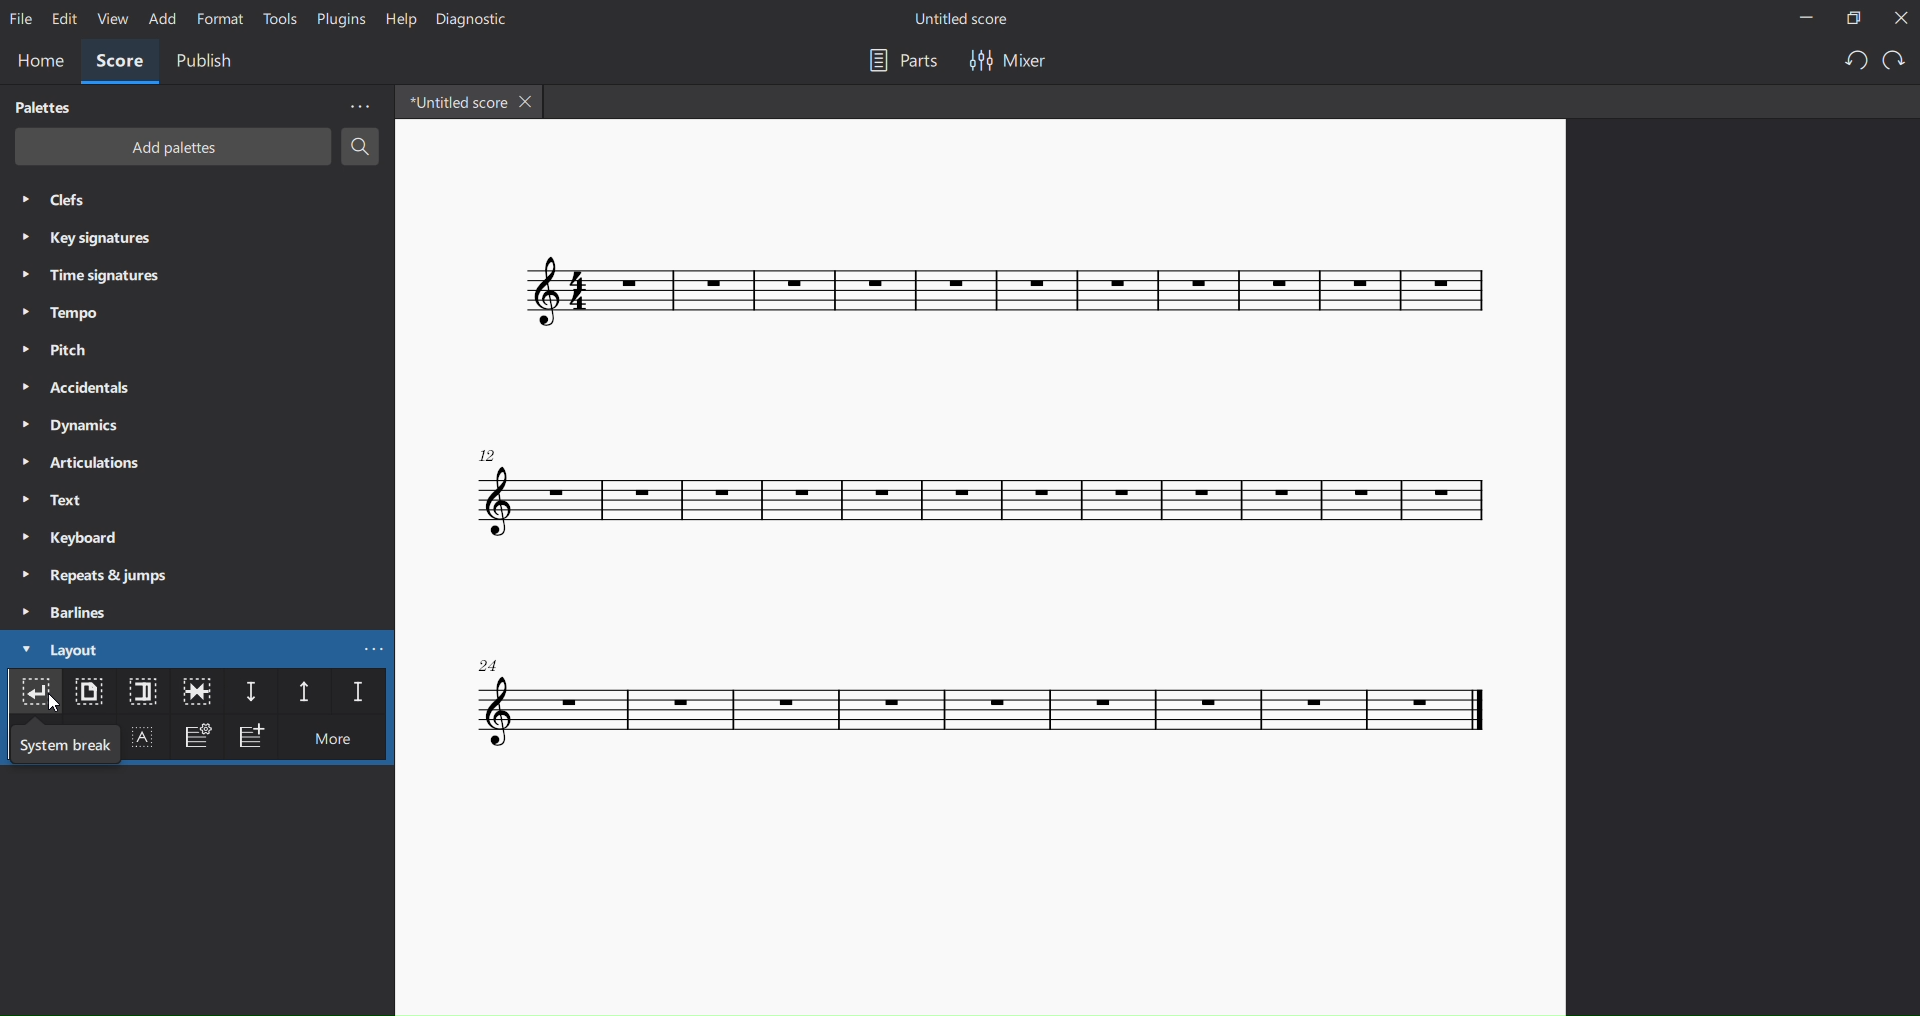 The image size is (1920, 1016). I want to click on more, so click(358, 106).